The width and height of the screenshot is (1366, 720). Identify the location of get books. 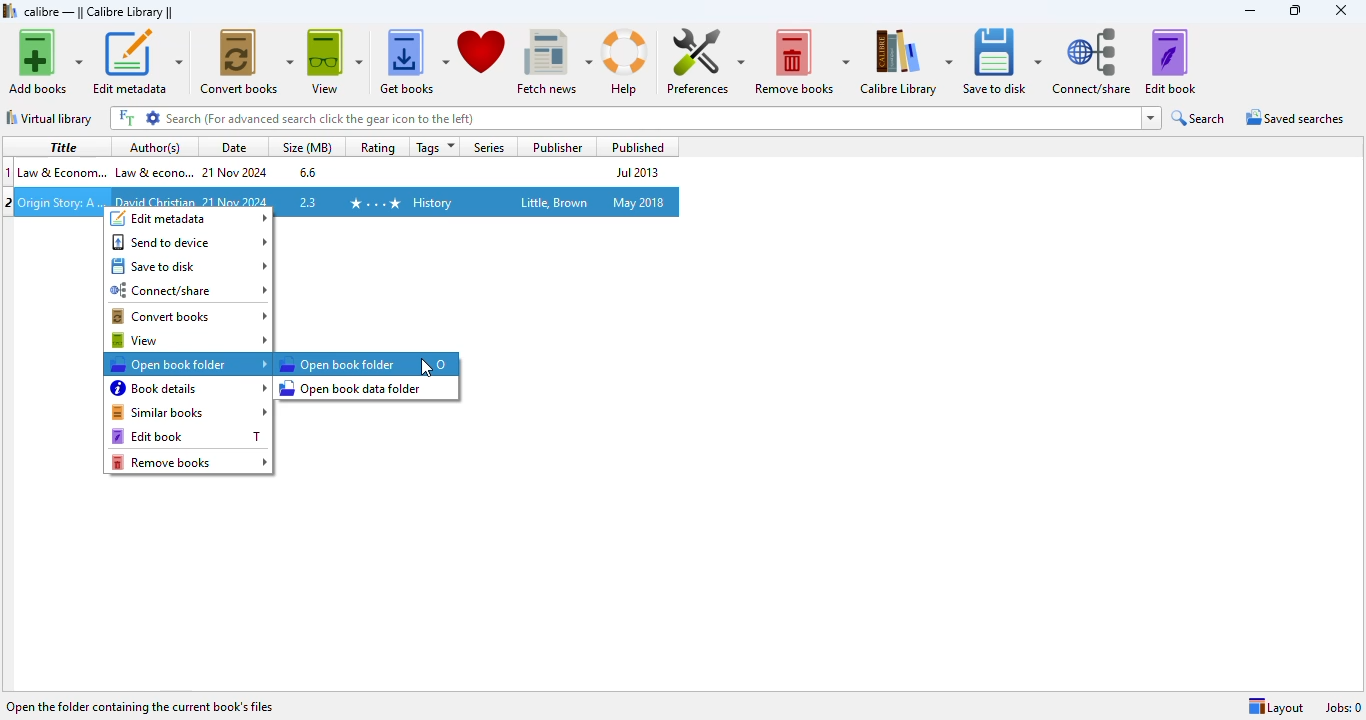
(413, 60).